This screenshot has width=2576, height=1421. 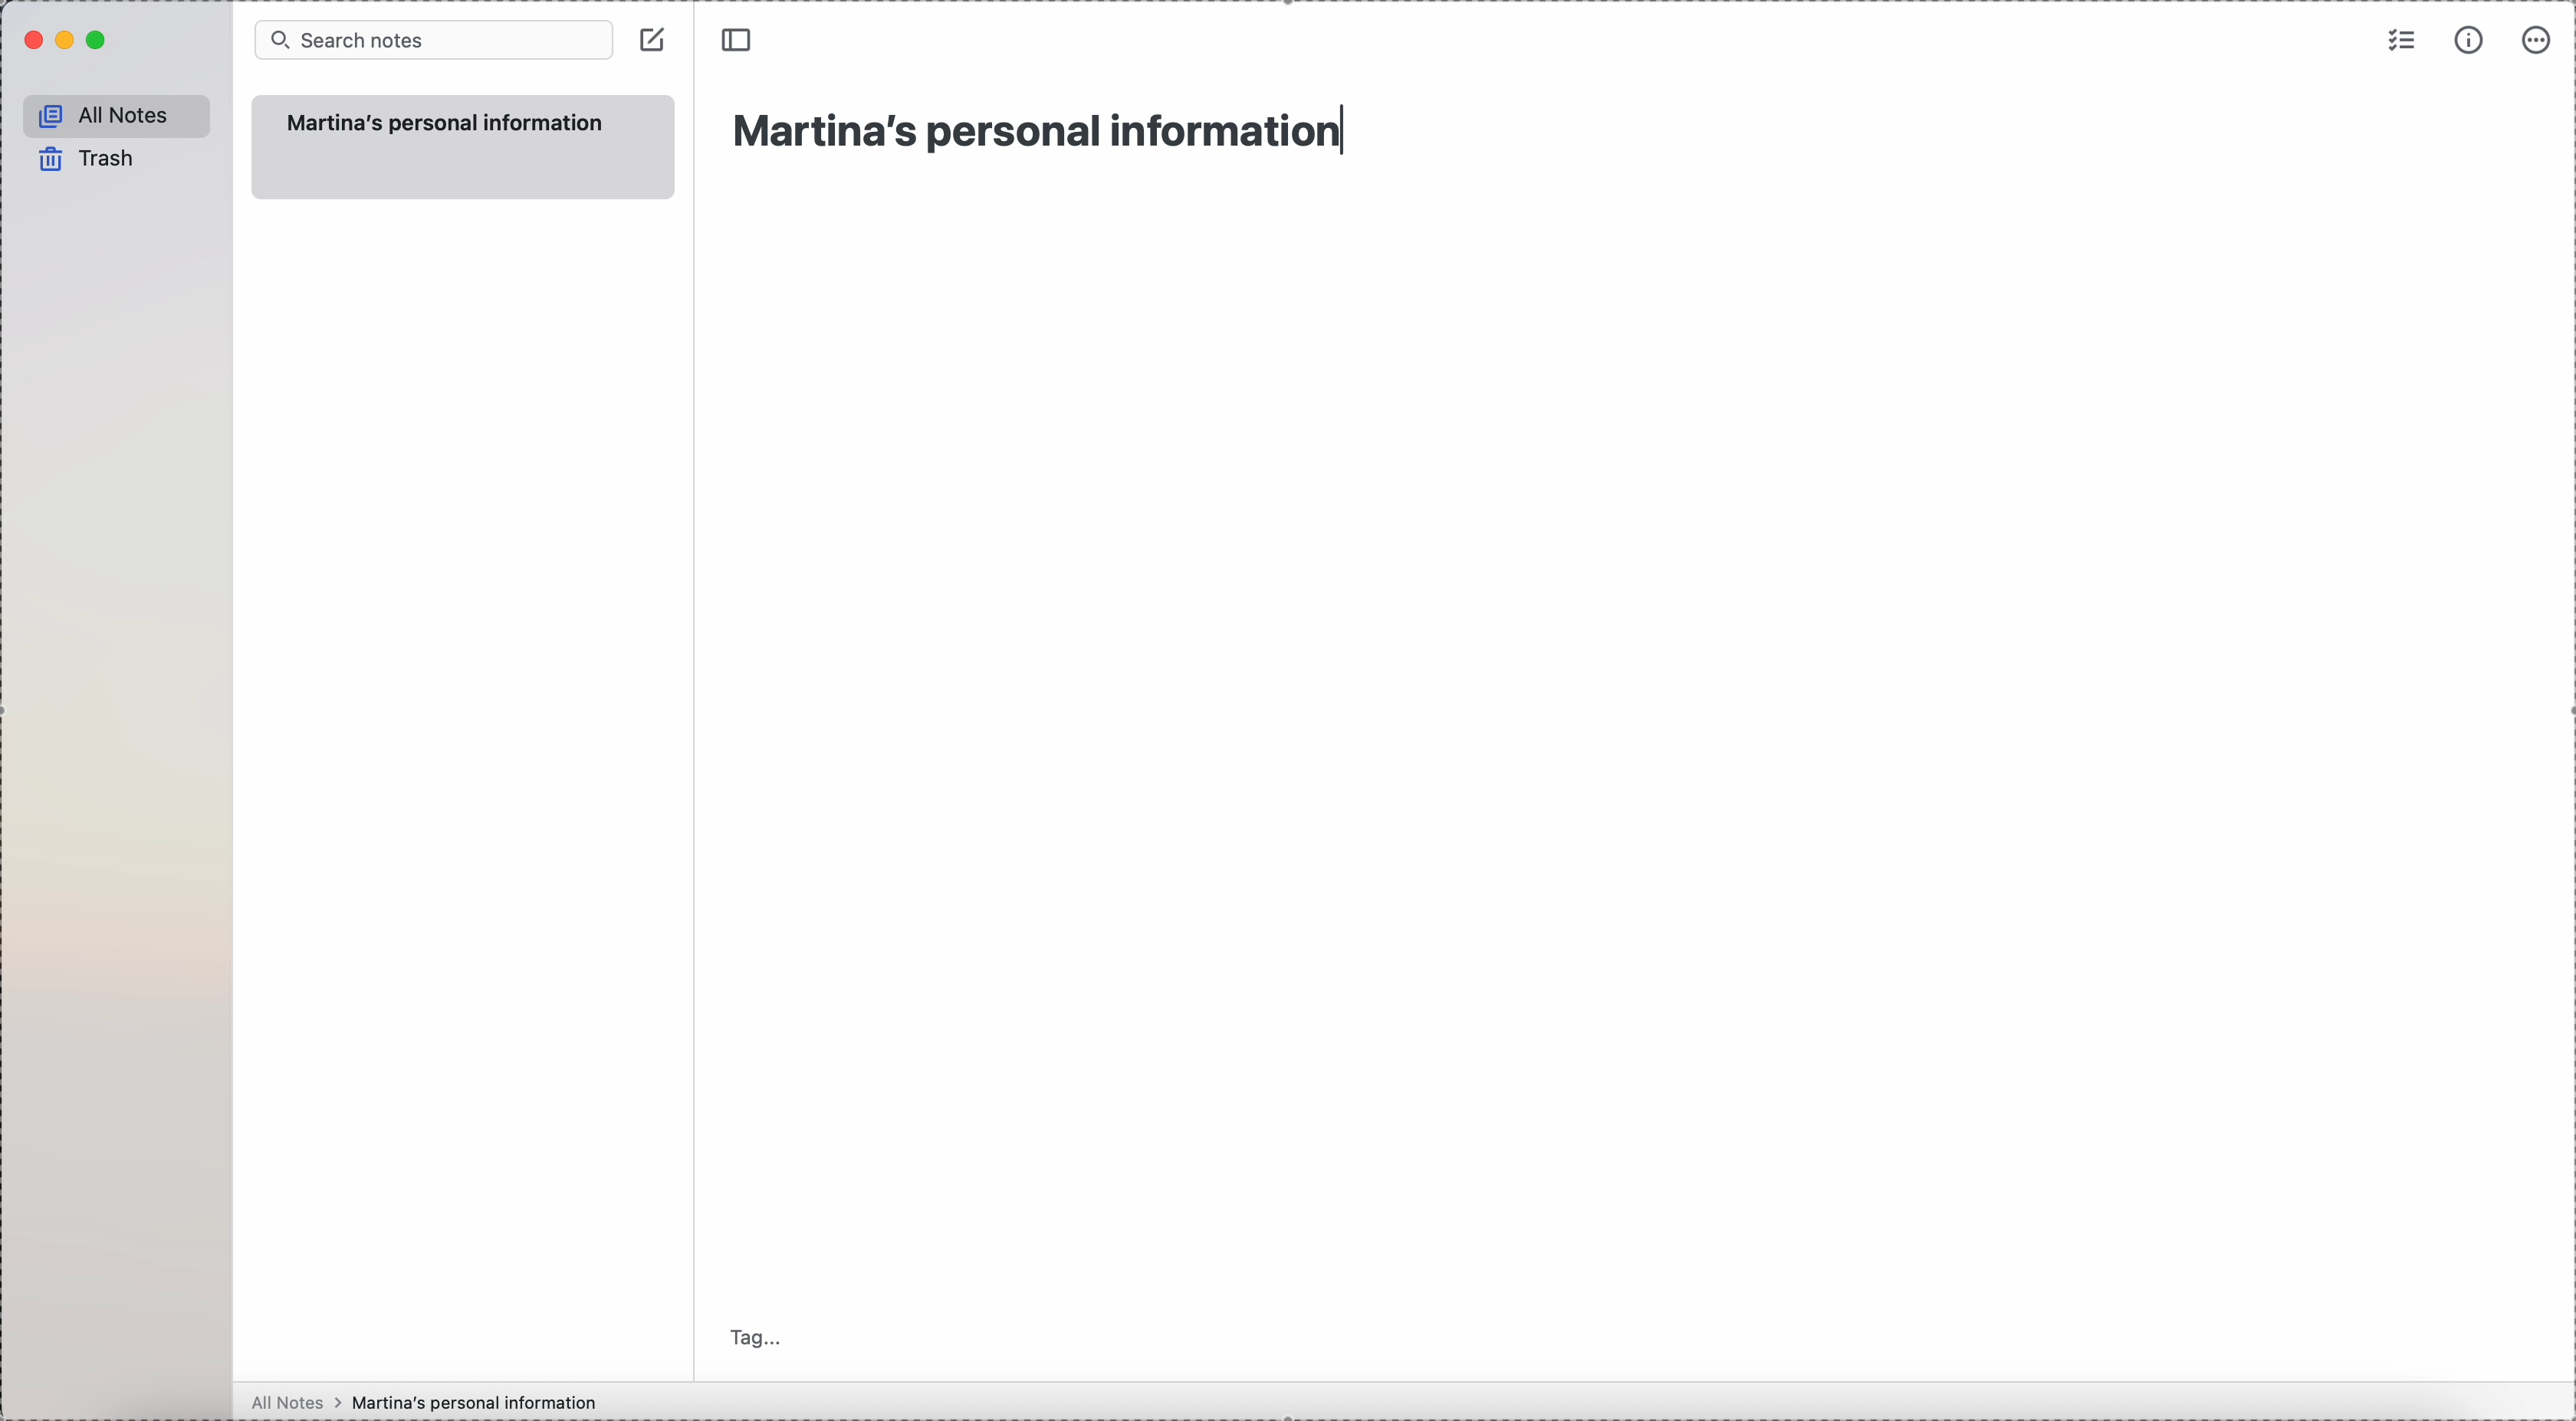 What do you see at coordinates (760, 1336) in the screenshot?
I see `tag` at bounding box center [760, 1336].